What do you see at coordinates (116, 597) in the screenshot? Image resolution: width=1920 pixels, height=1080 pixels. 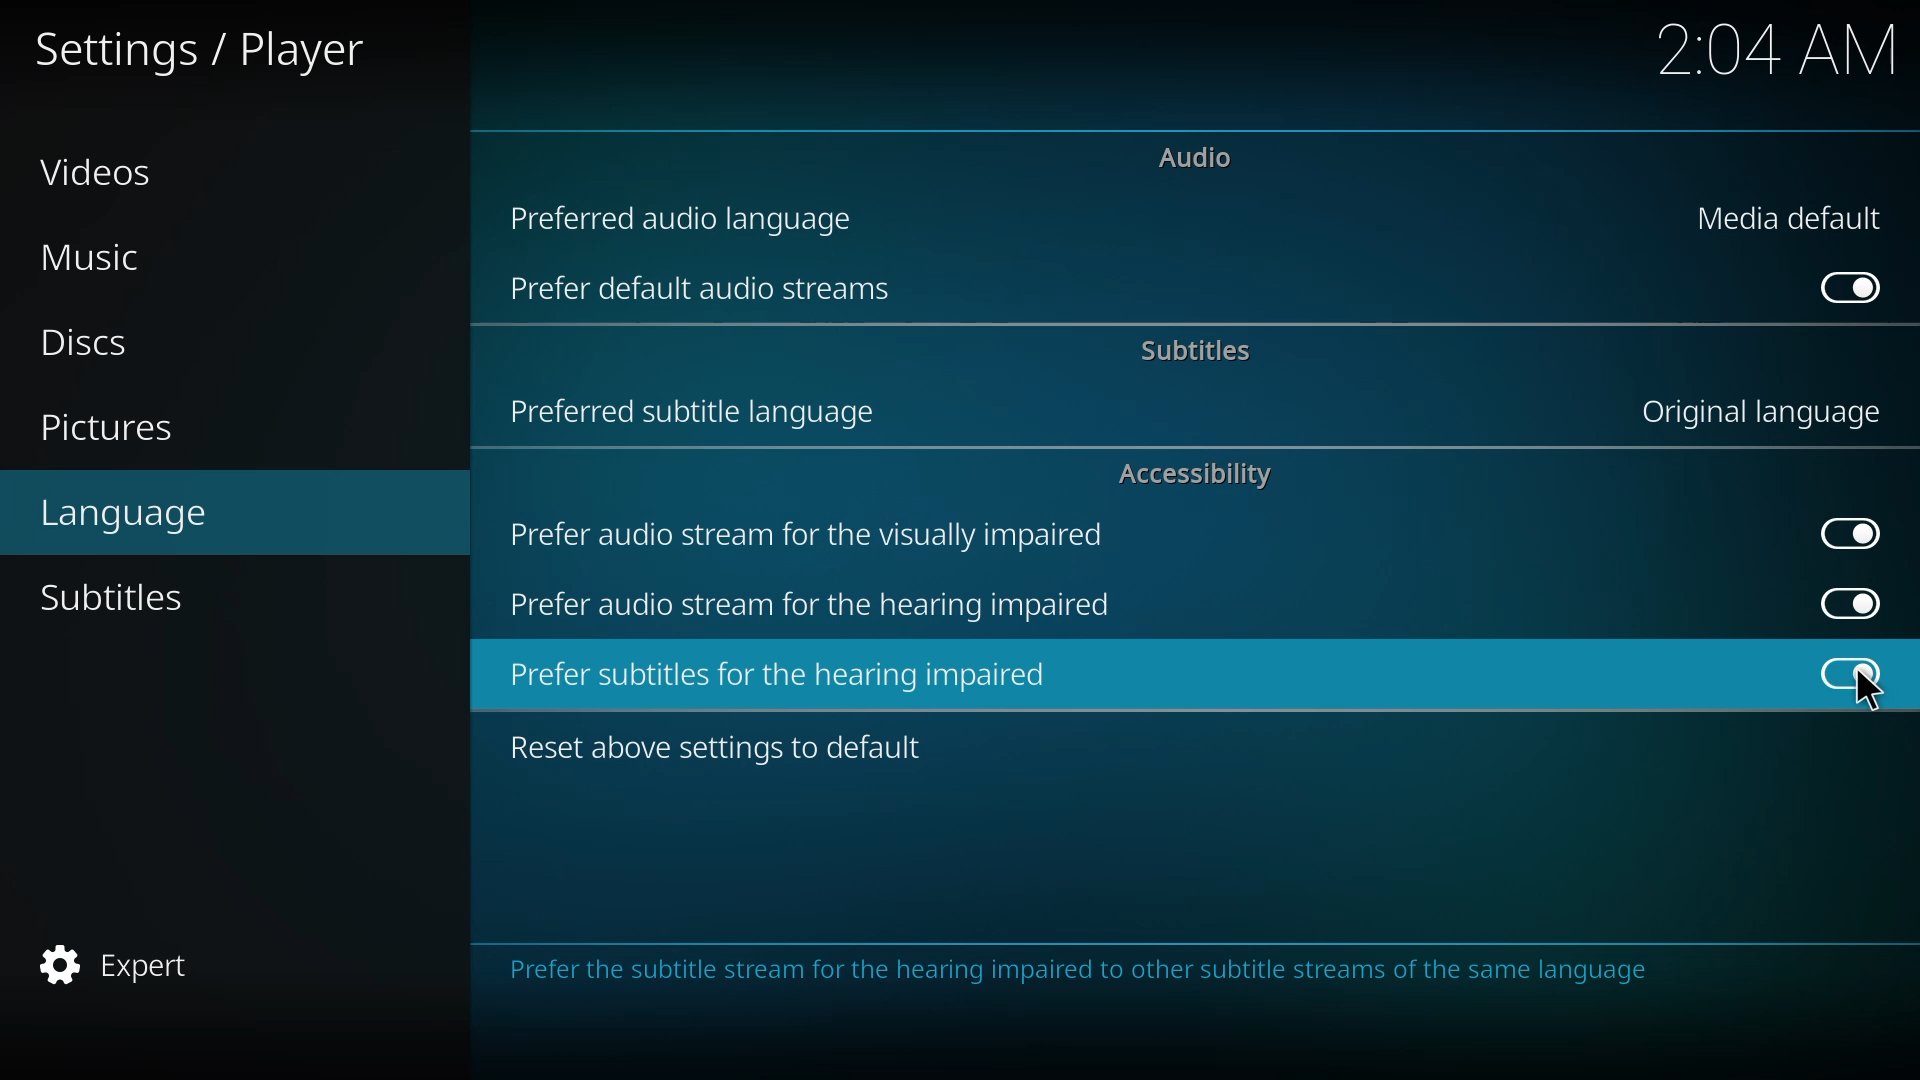 I see `subtitles` at bounding box center [116, 597].